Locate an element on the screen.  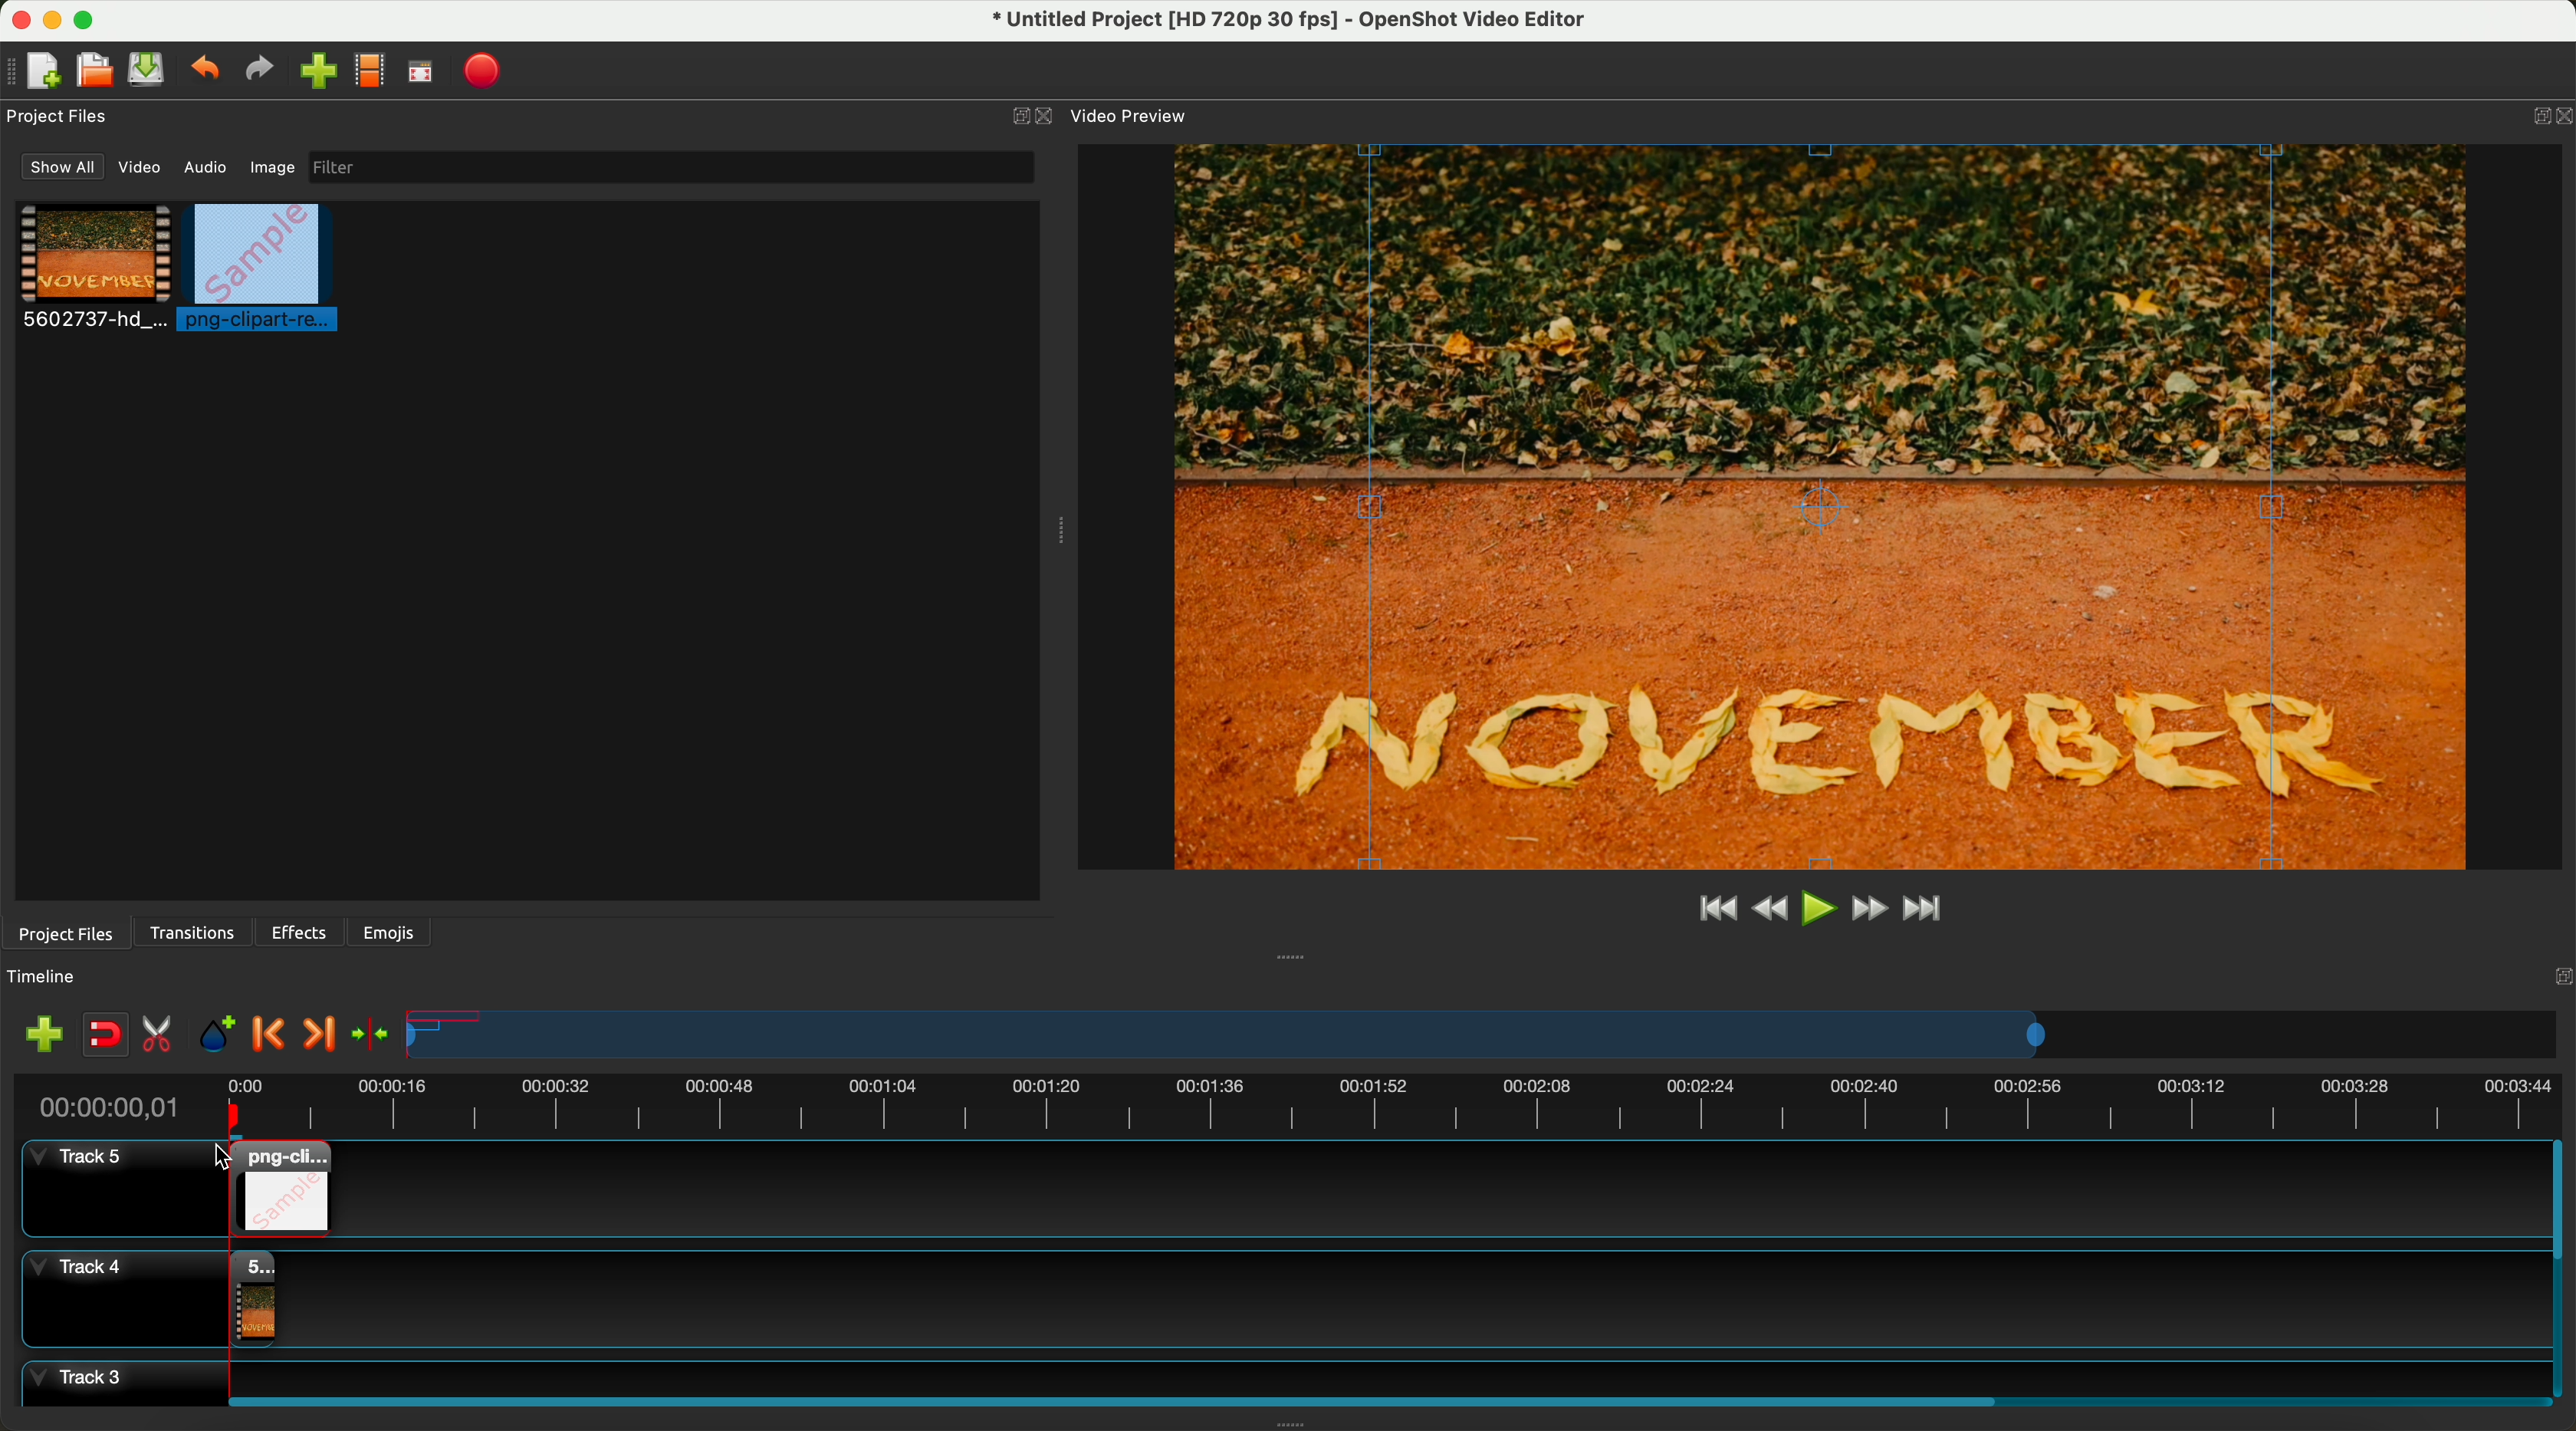
video preview is located at coordinates (1127, 116).